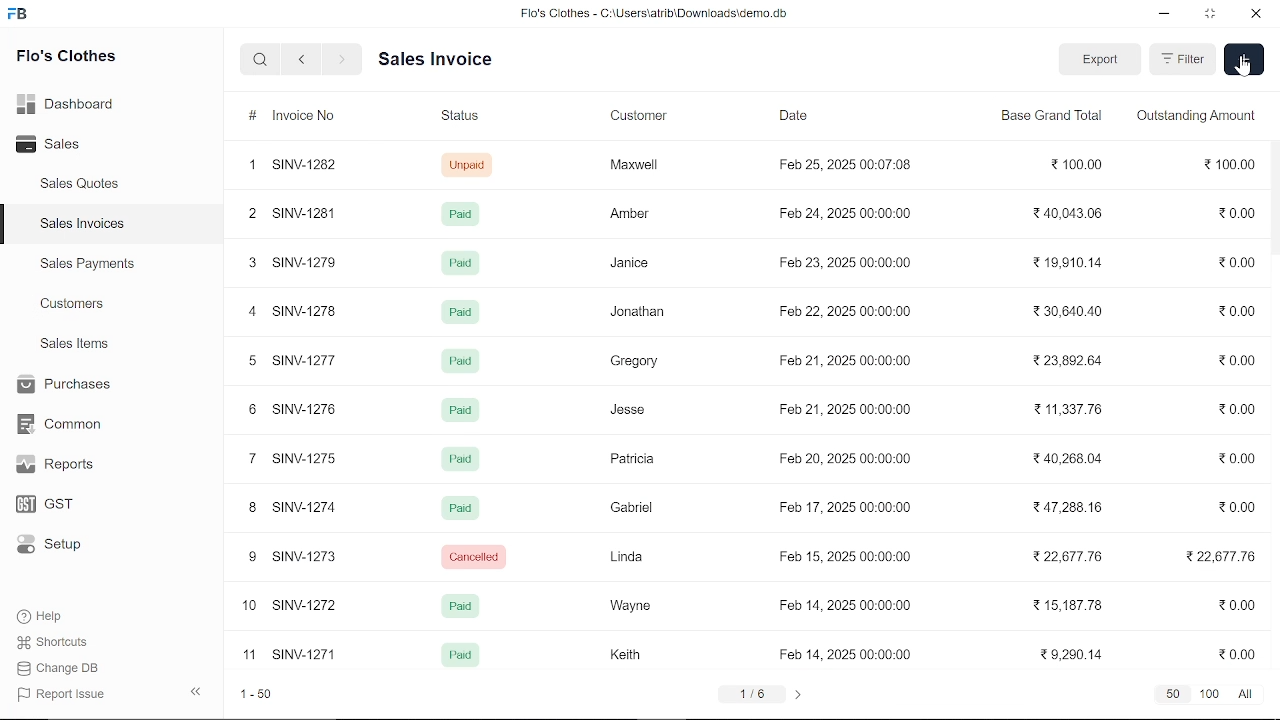 This screenshot has height=720, width=1280. I want to click on | Report Issue:, so click(64, 694).